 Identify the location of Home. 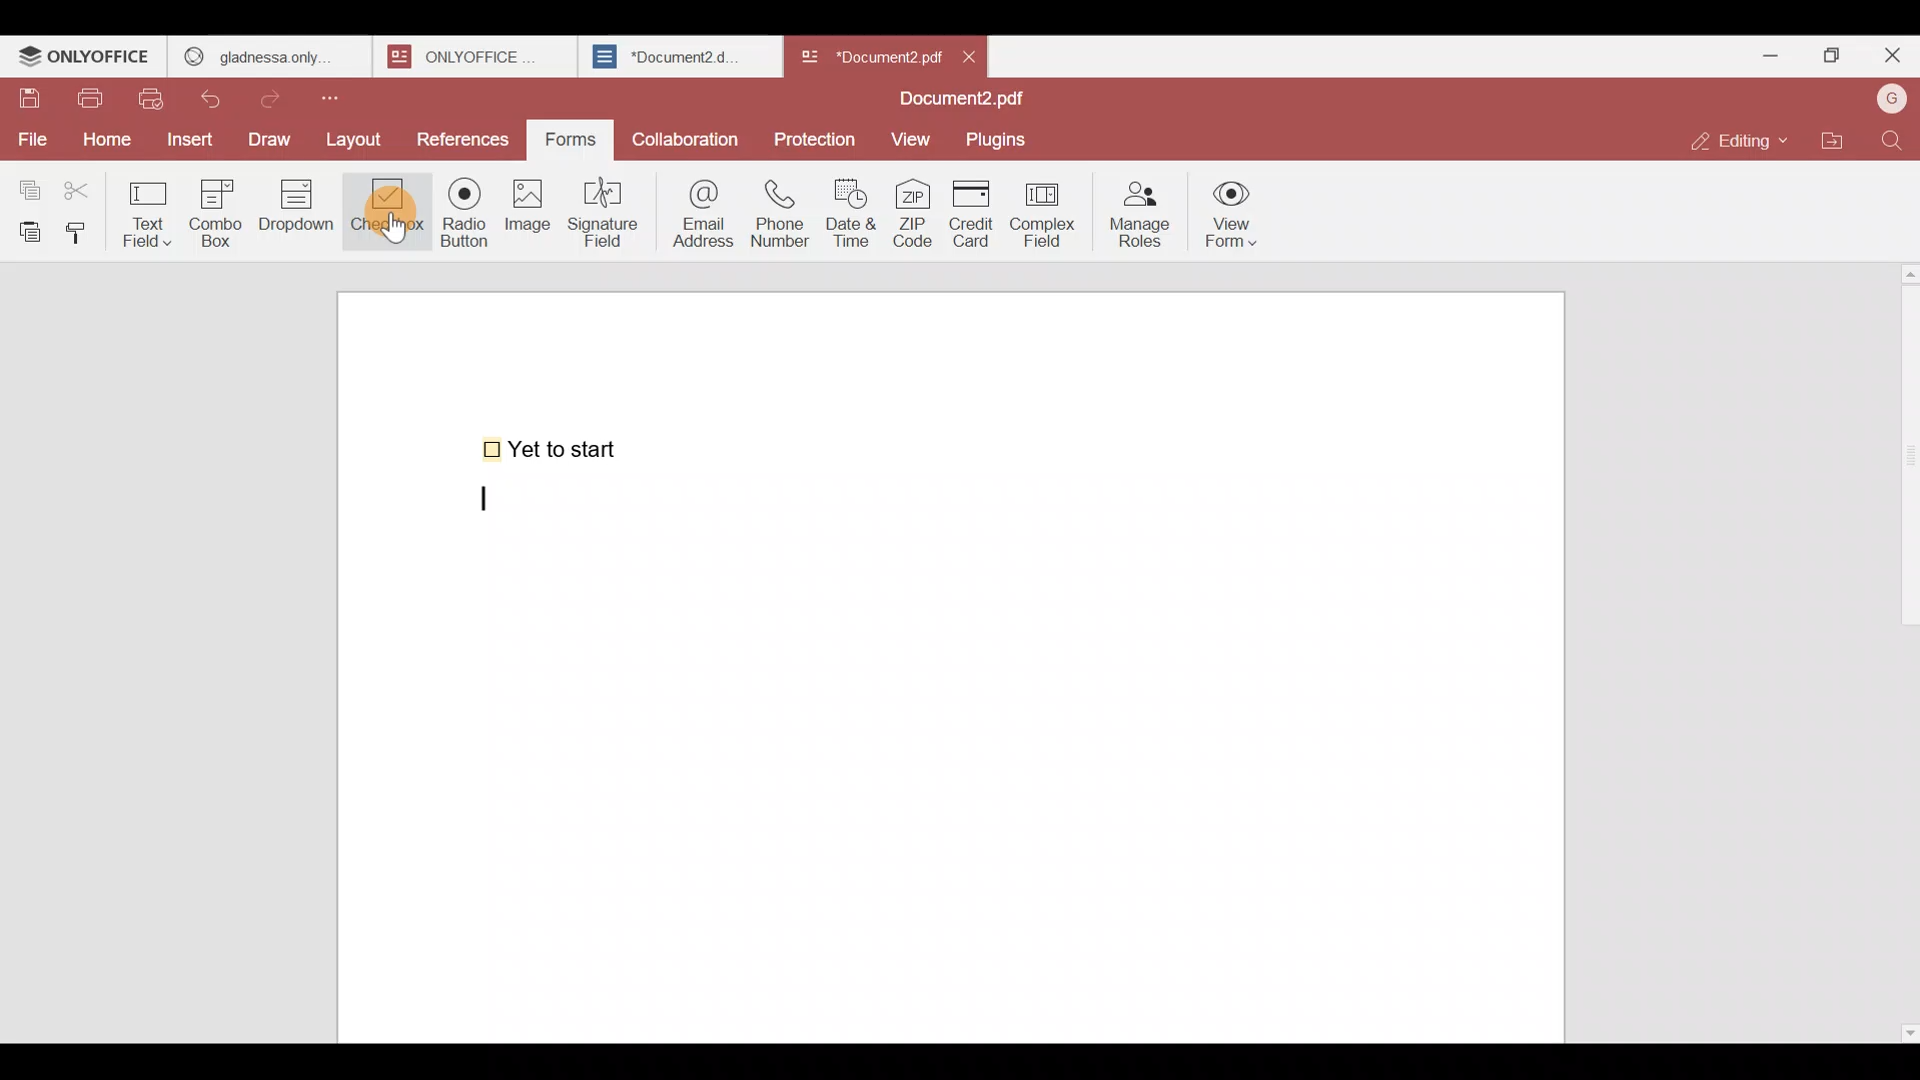
(103, 139).